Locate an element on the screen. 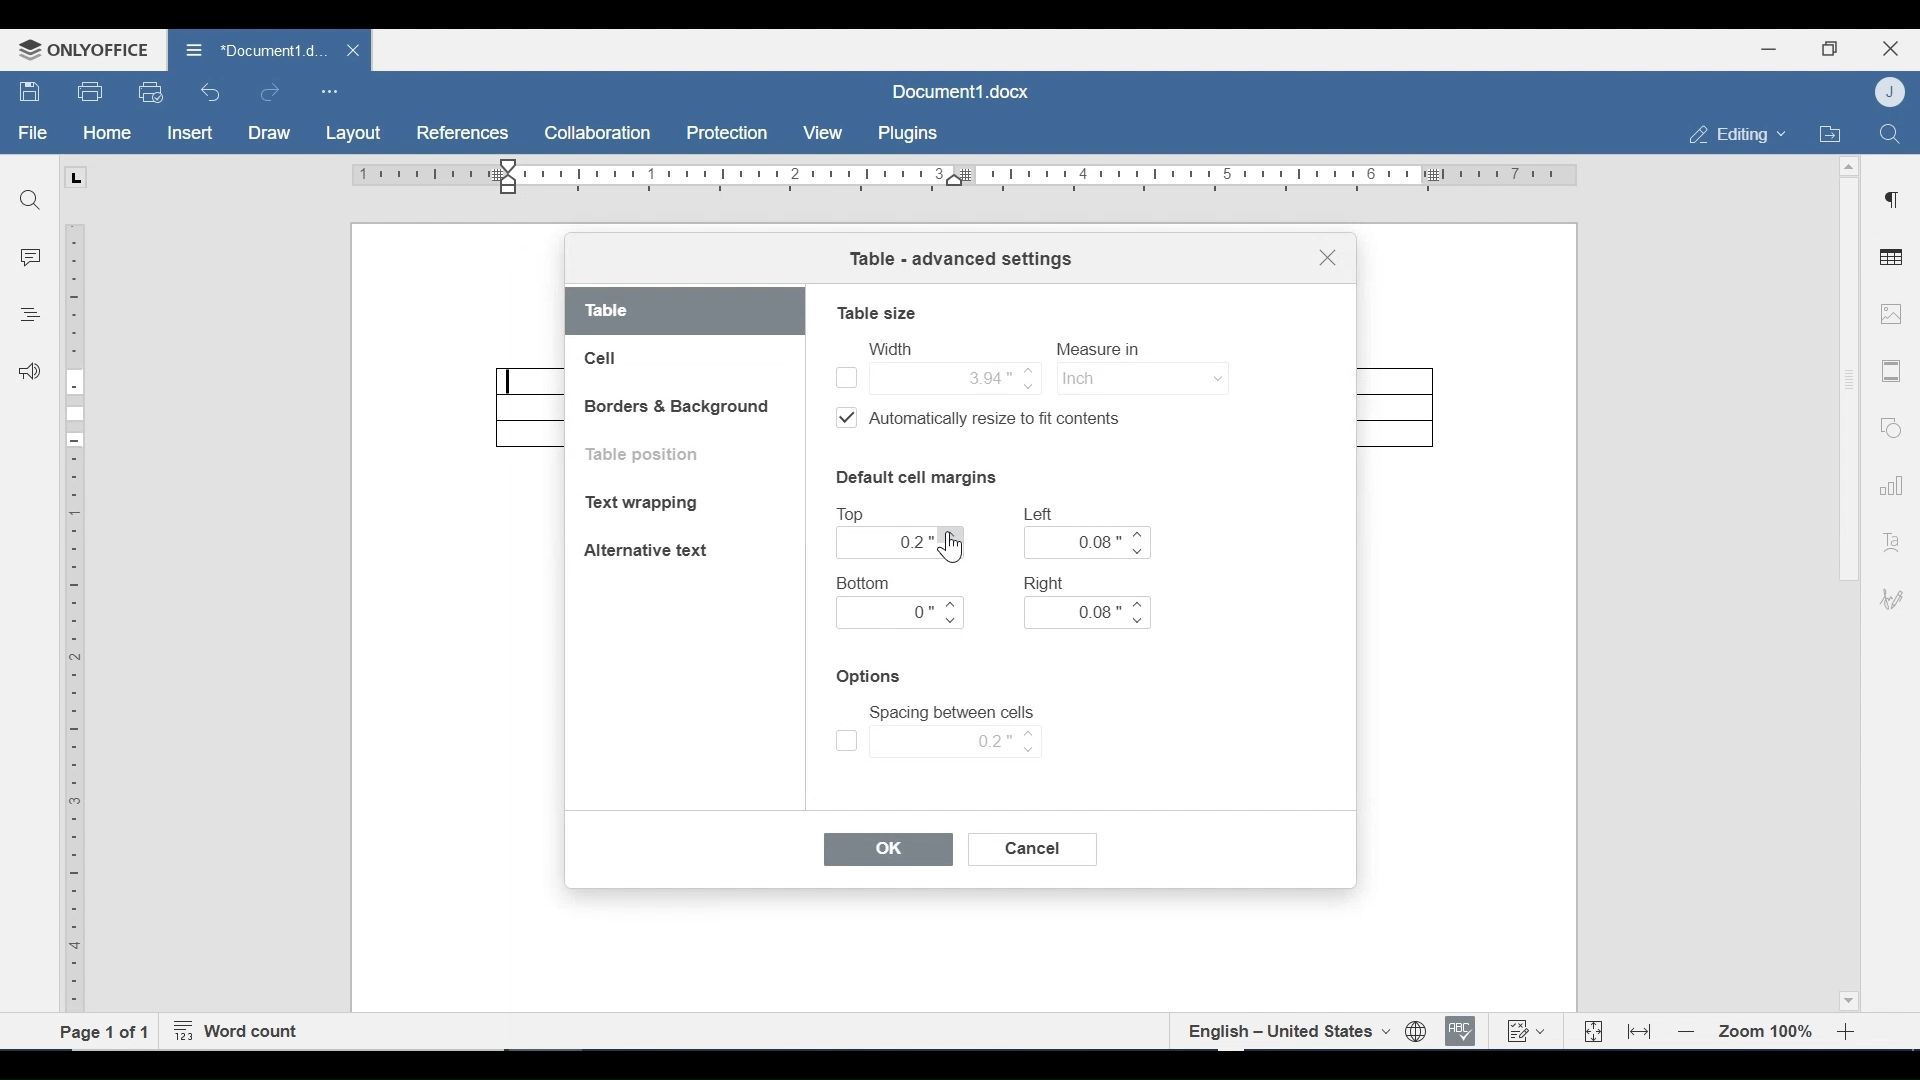 This screenshot has width=1920, height=1080. cursor is located at coordinates (952, 551).